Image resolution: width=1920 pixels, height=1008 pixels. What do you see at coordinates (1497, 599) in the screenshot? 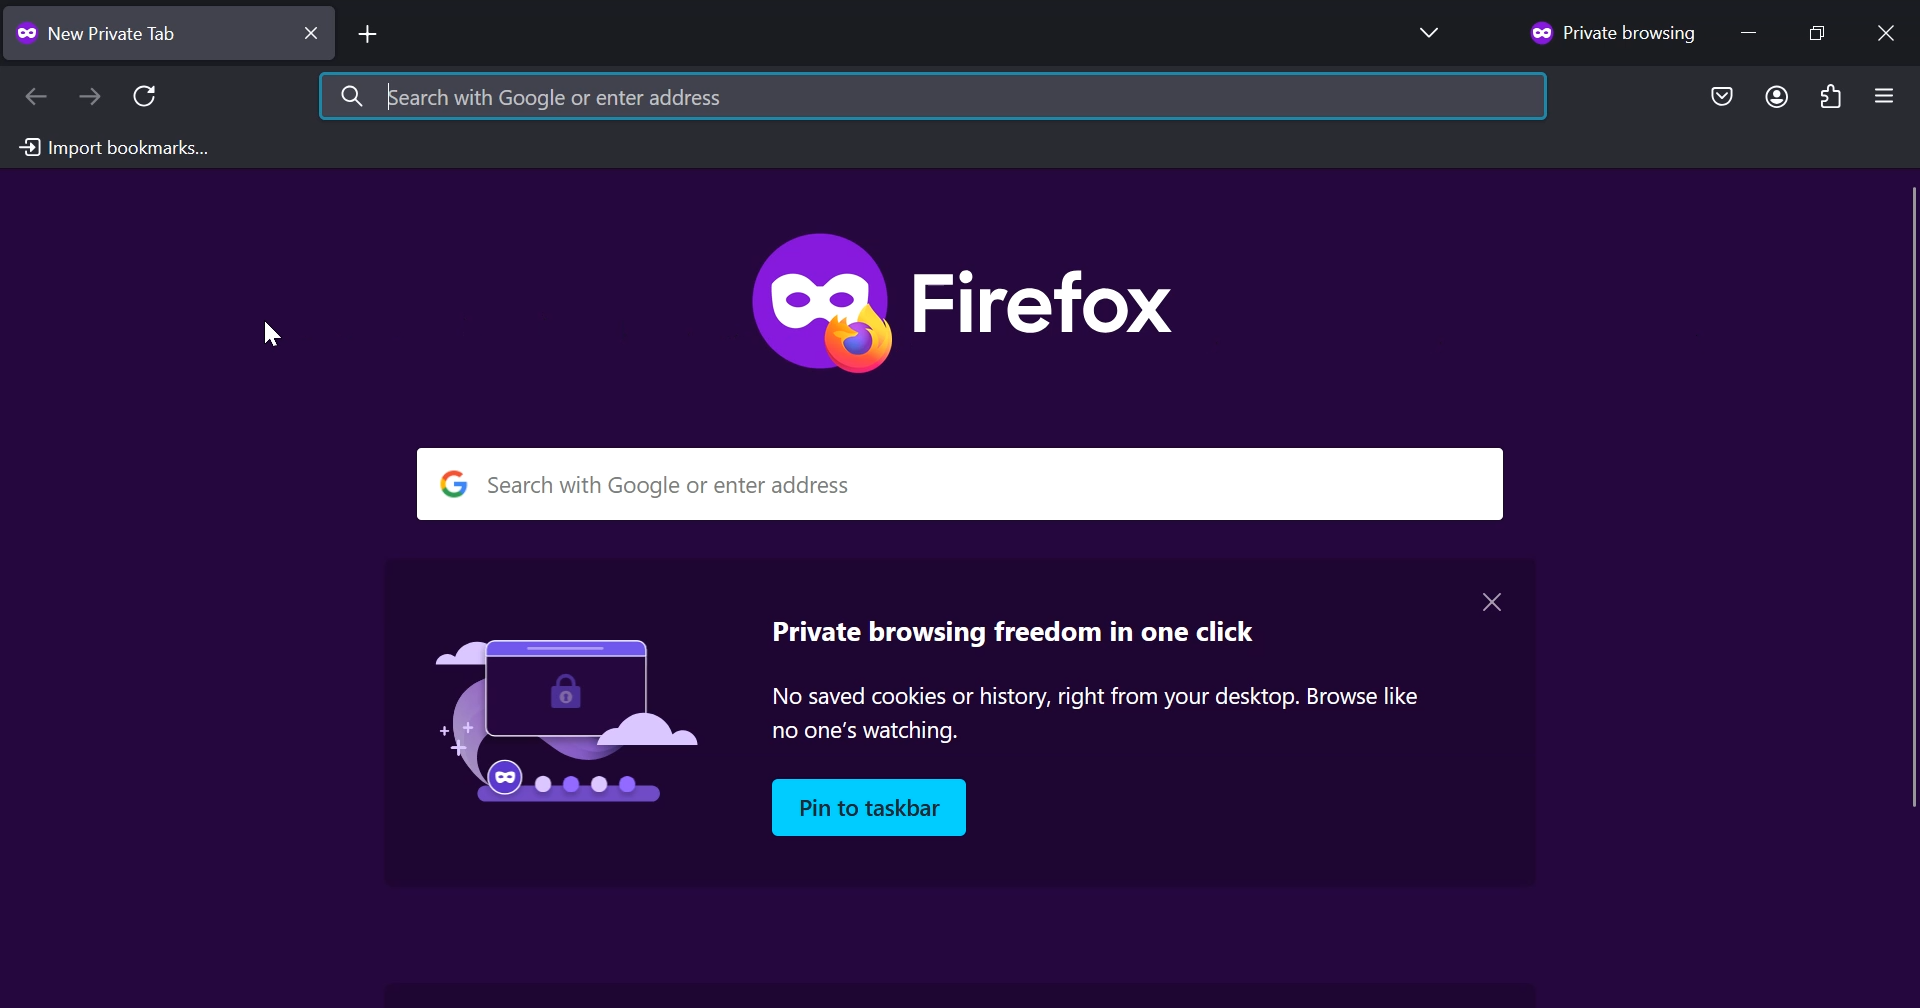
I see `close` at bounding box center [1497, 599].